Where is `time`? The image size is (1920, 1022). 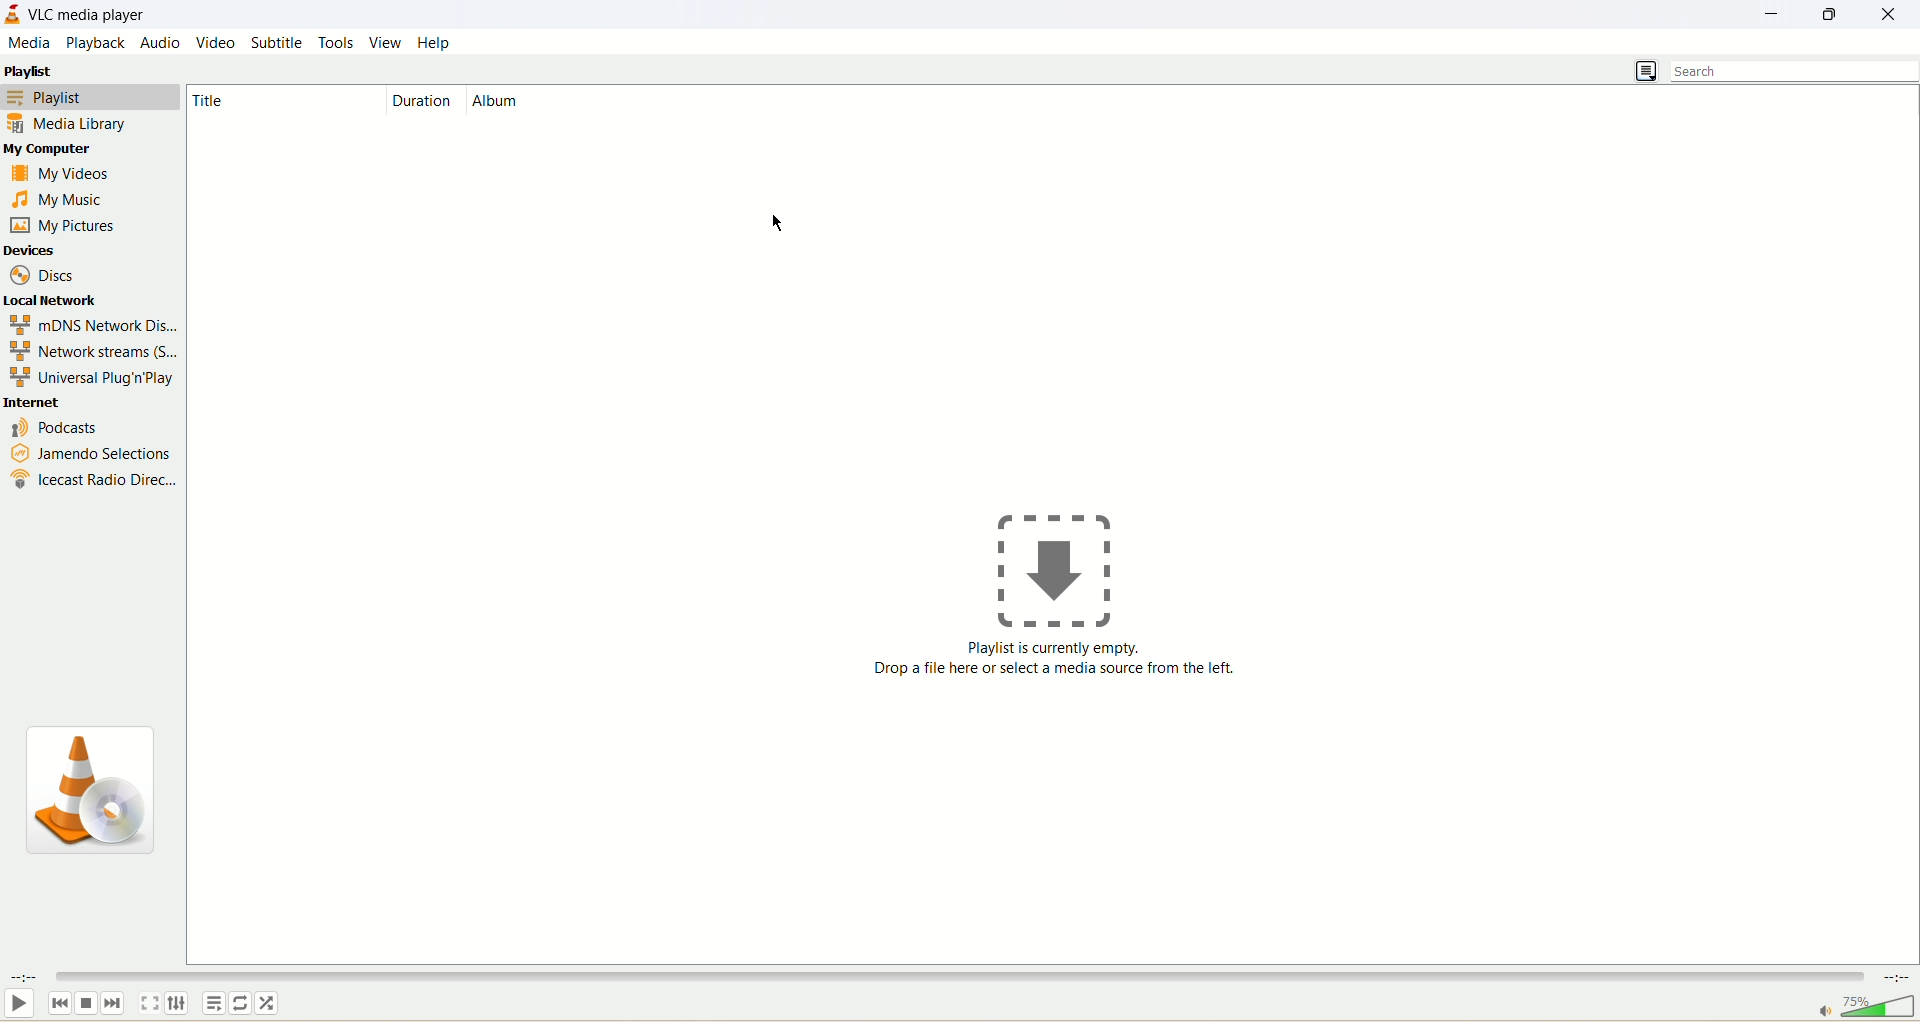 time is located at coordinates (22, 981).